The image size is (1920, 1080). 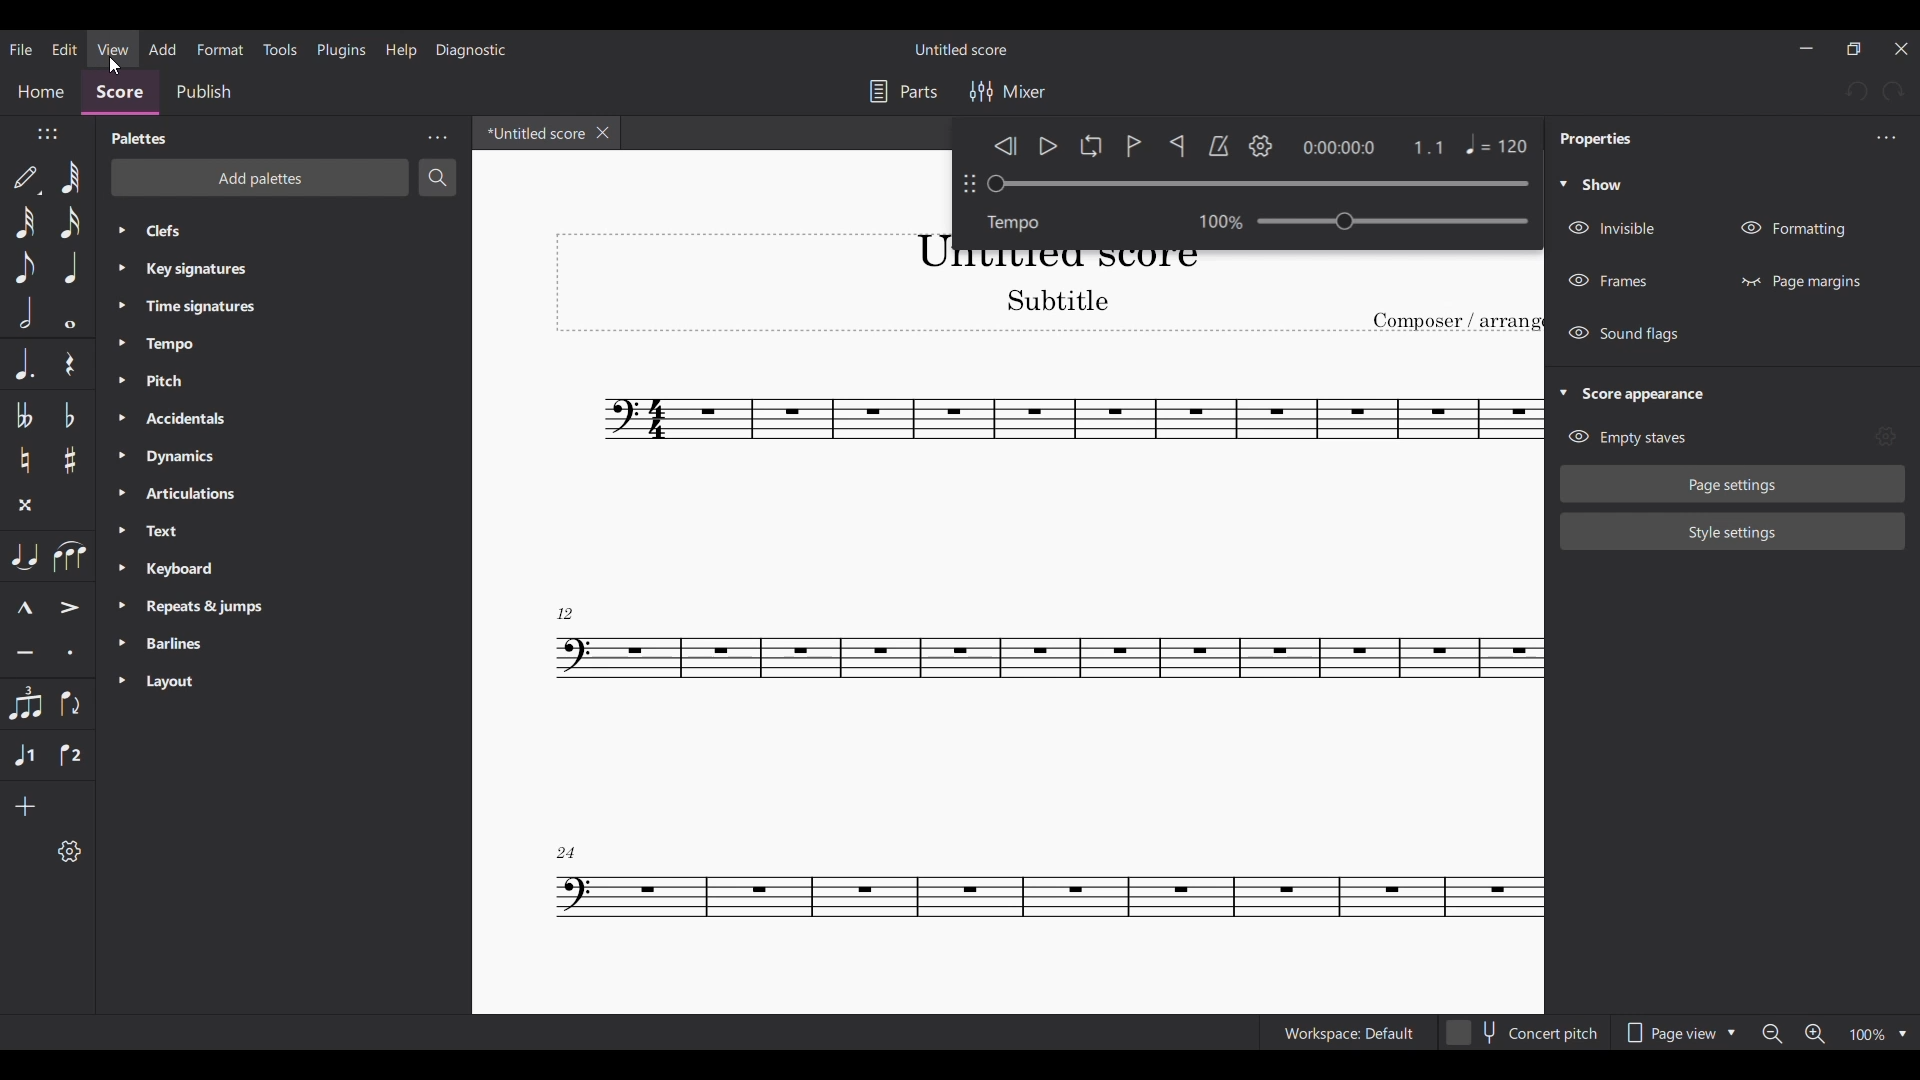 I want to click on Page view, so click(x=1681, y=1033).